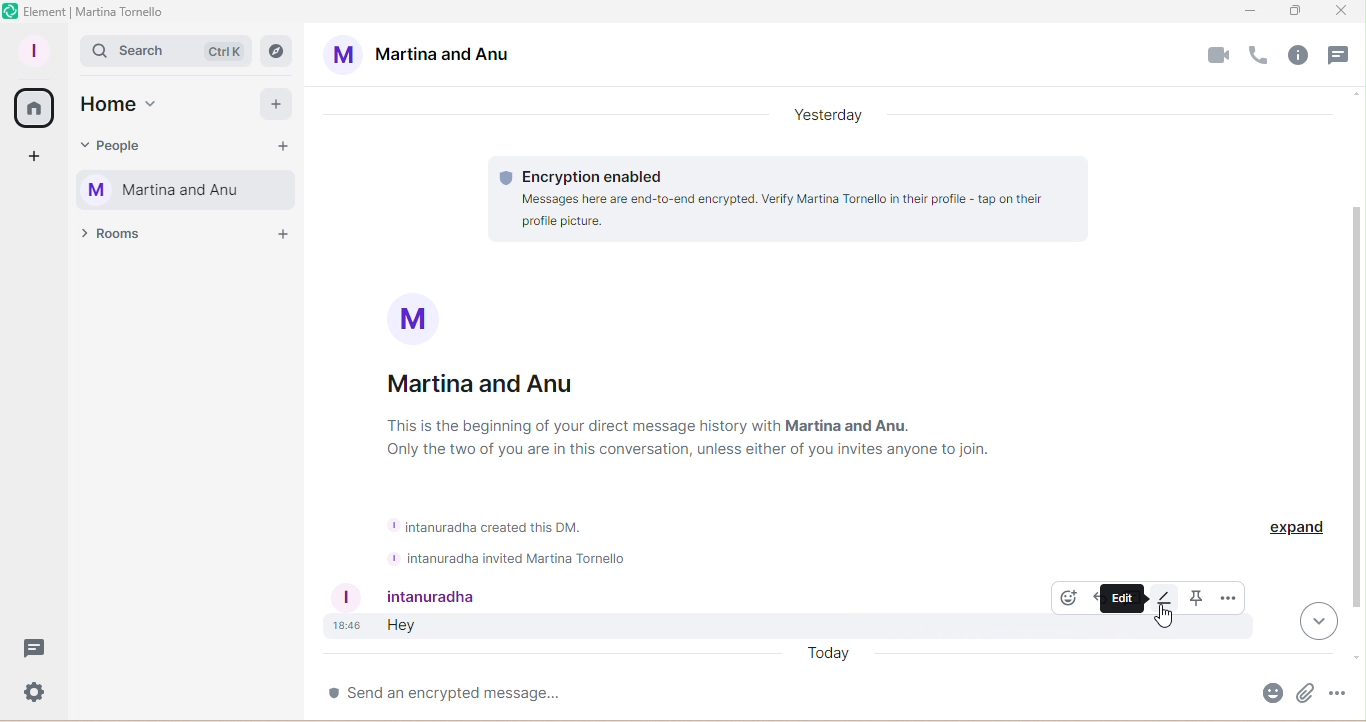 This screenshot has height=722, width=1366. I want to click on Martina tornello, so click(121, 13).